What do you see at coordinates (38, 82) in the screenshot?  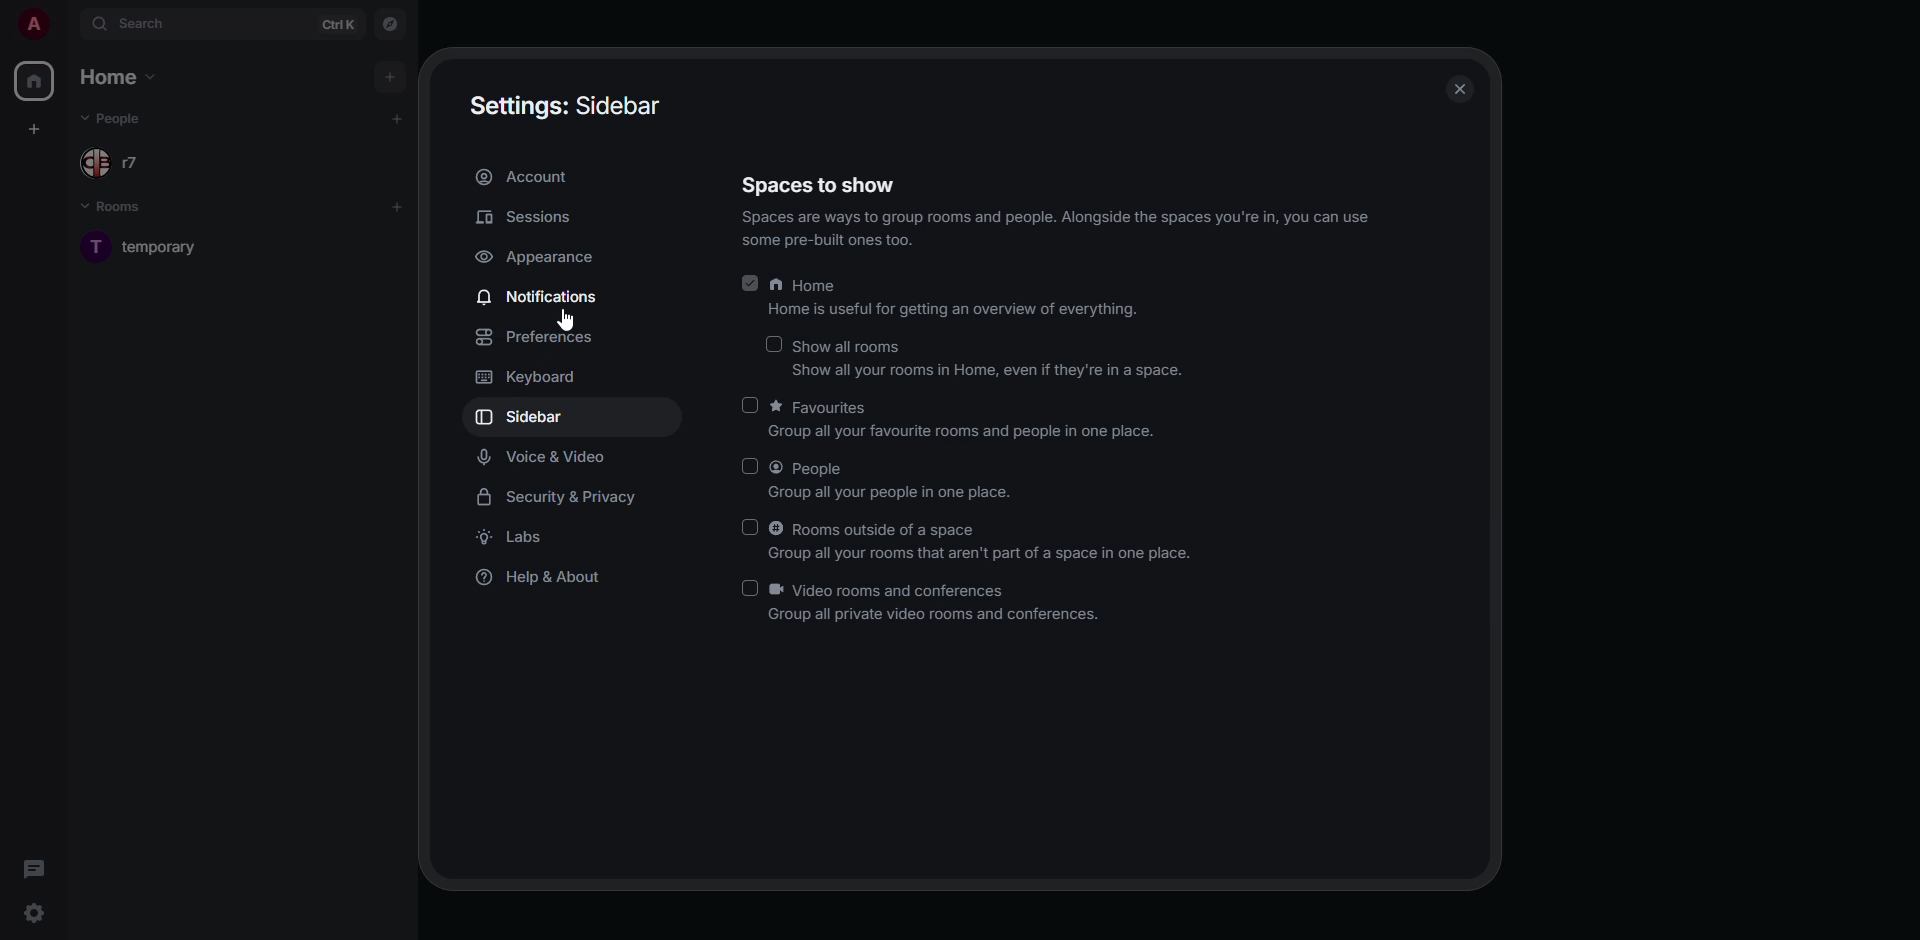 I see `home` at bounding box center [38, 82].